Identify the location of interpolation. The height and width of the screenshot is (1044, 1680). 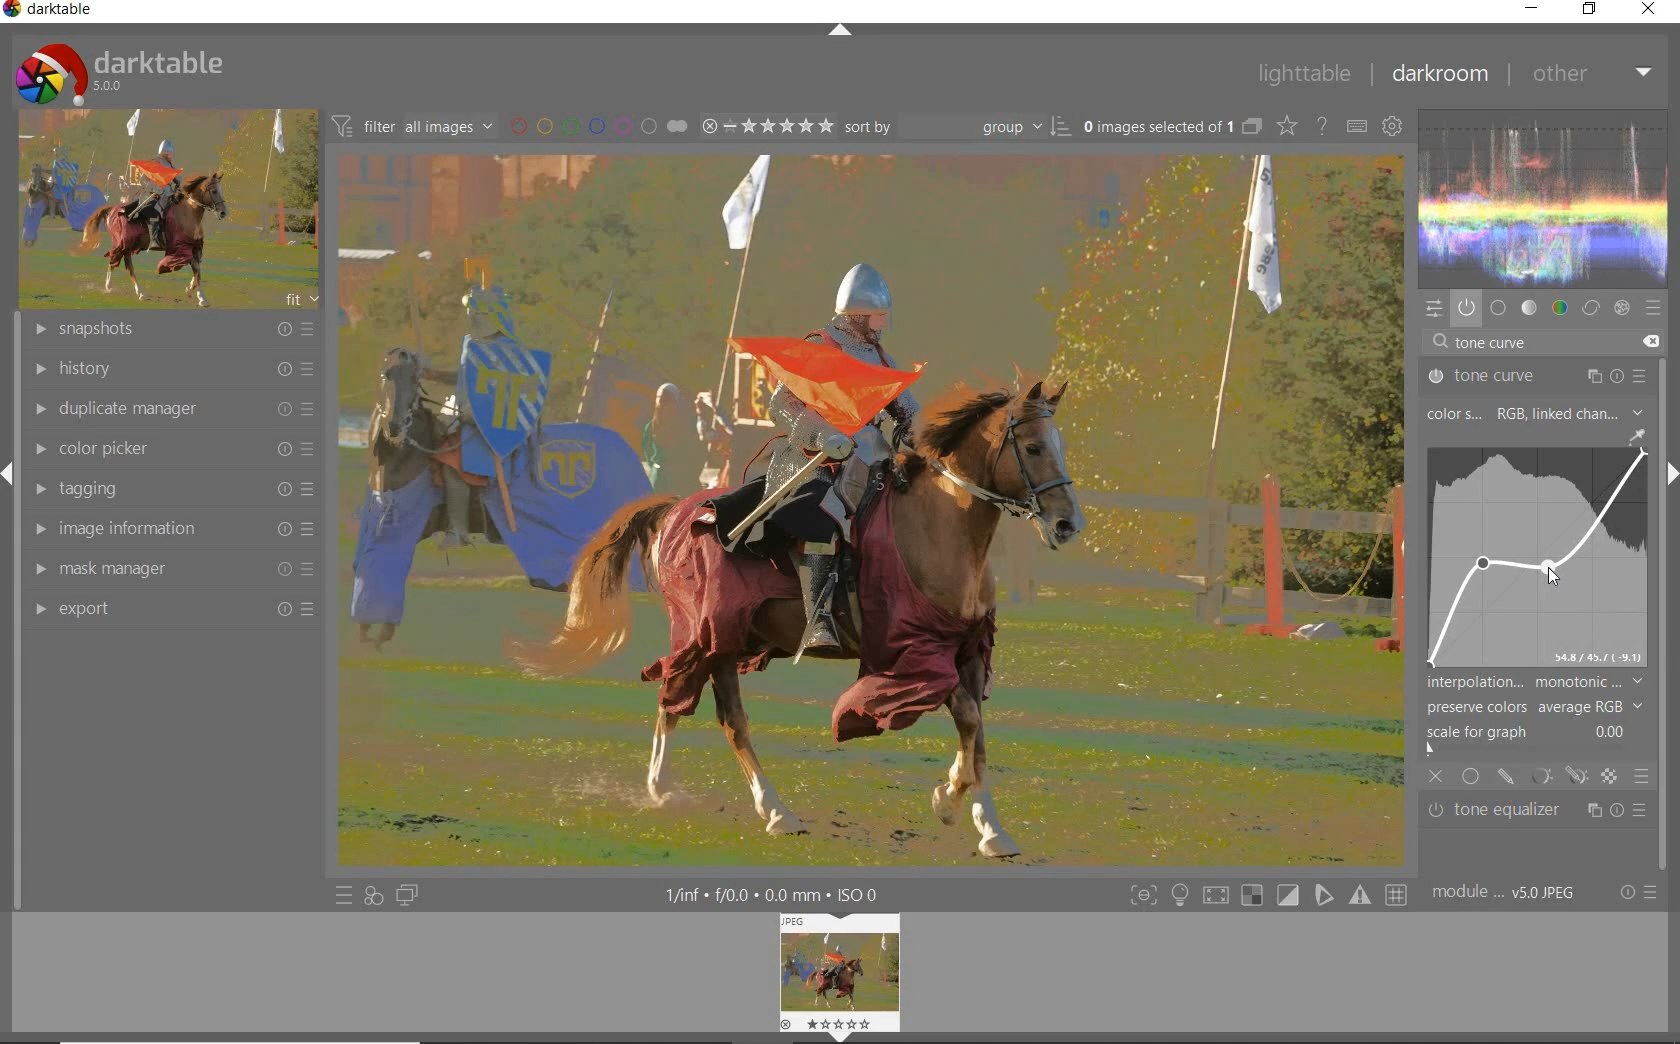
(1535, 682).